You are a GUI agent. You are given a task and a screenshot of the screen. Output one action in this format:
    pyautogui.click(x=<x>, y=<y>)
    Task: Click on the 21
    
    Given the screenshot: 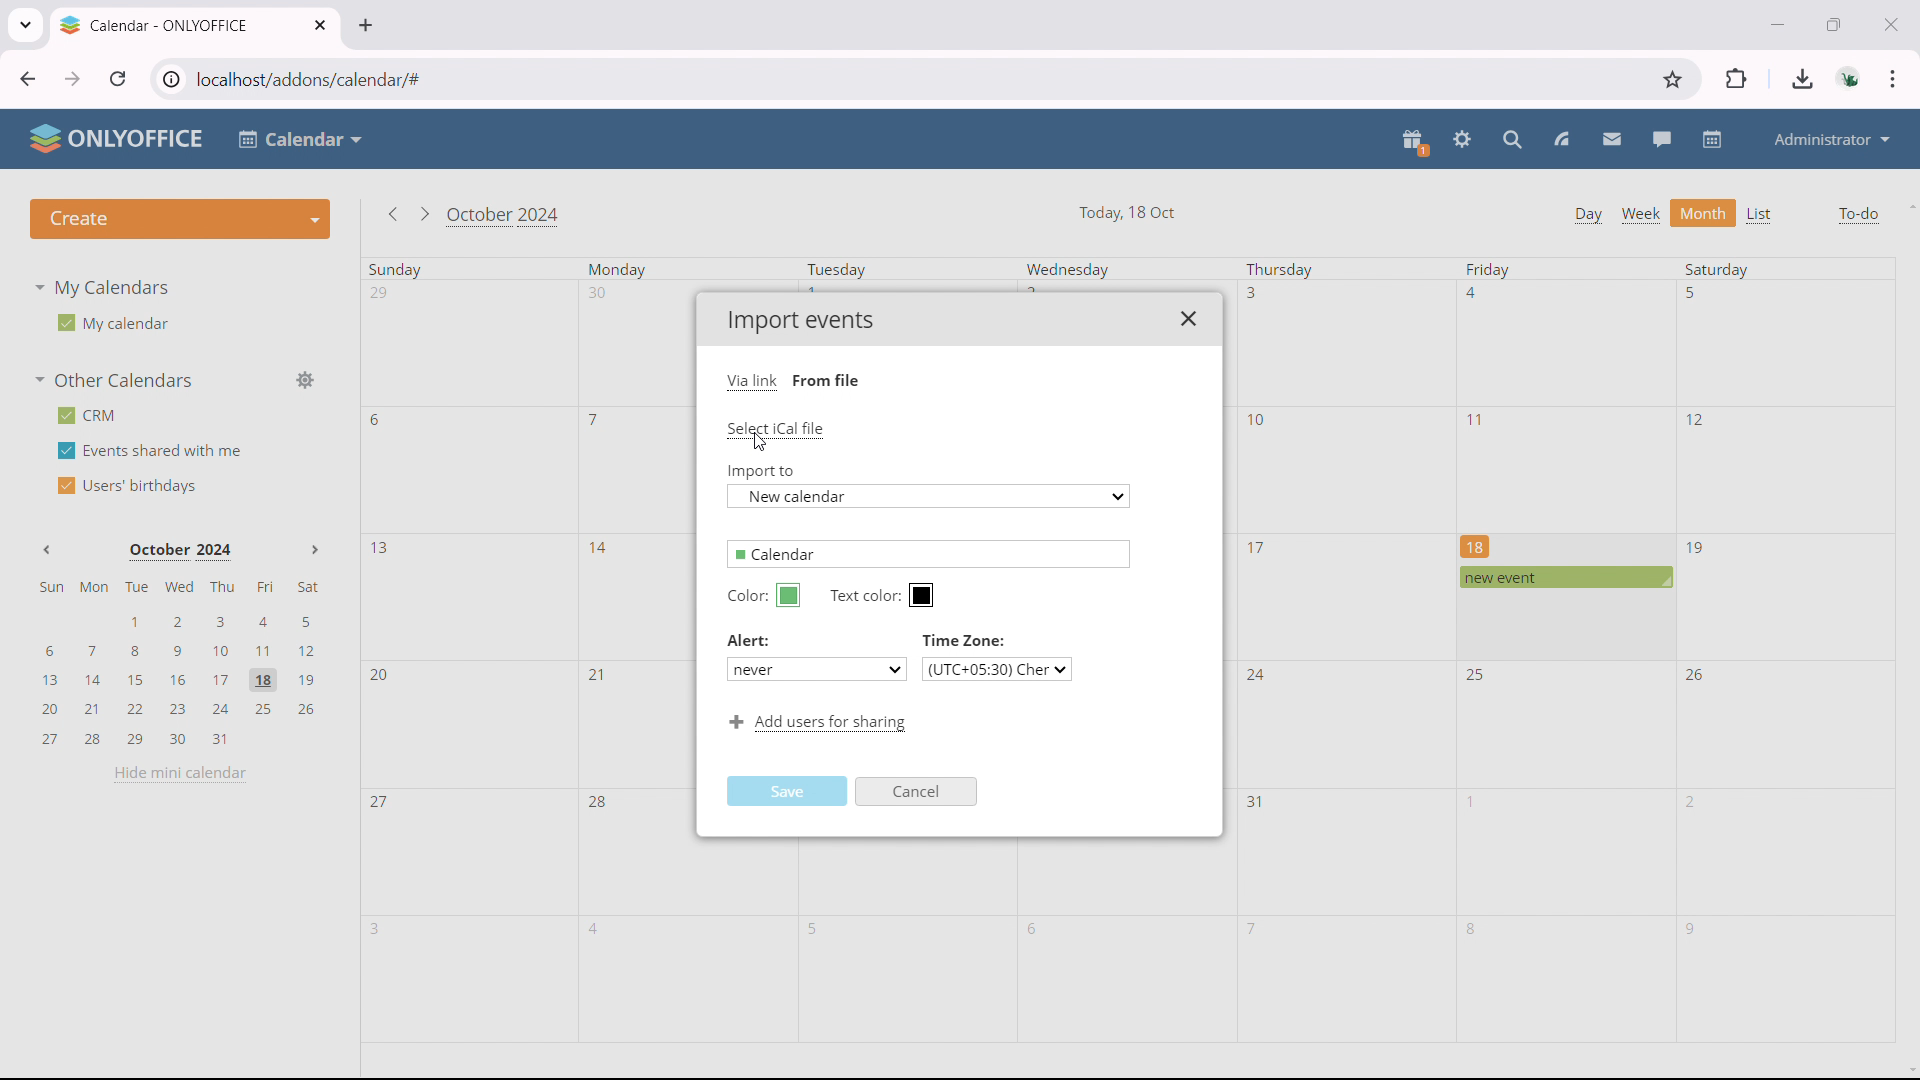 What is the action you would take?
    pyautogui.click(x=594, y=673)
    